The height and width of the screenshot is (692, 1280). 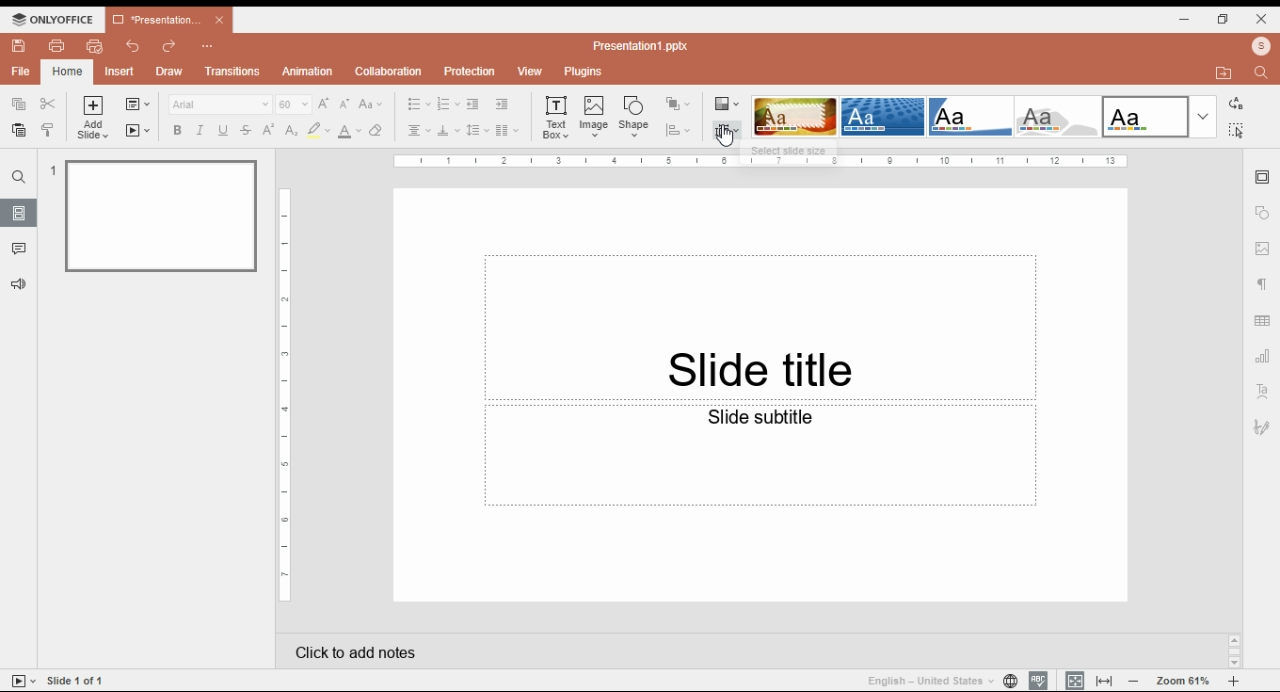 I want to click on slides, so click(x=19, y=212).